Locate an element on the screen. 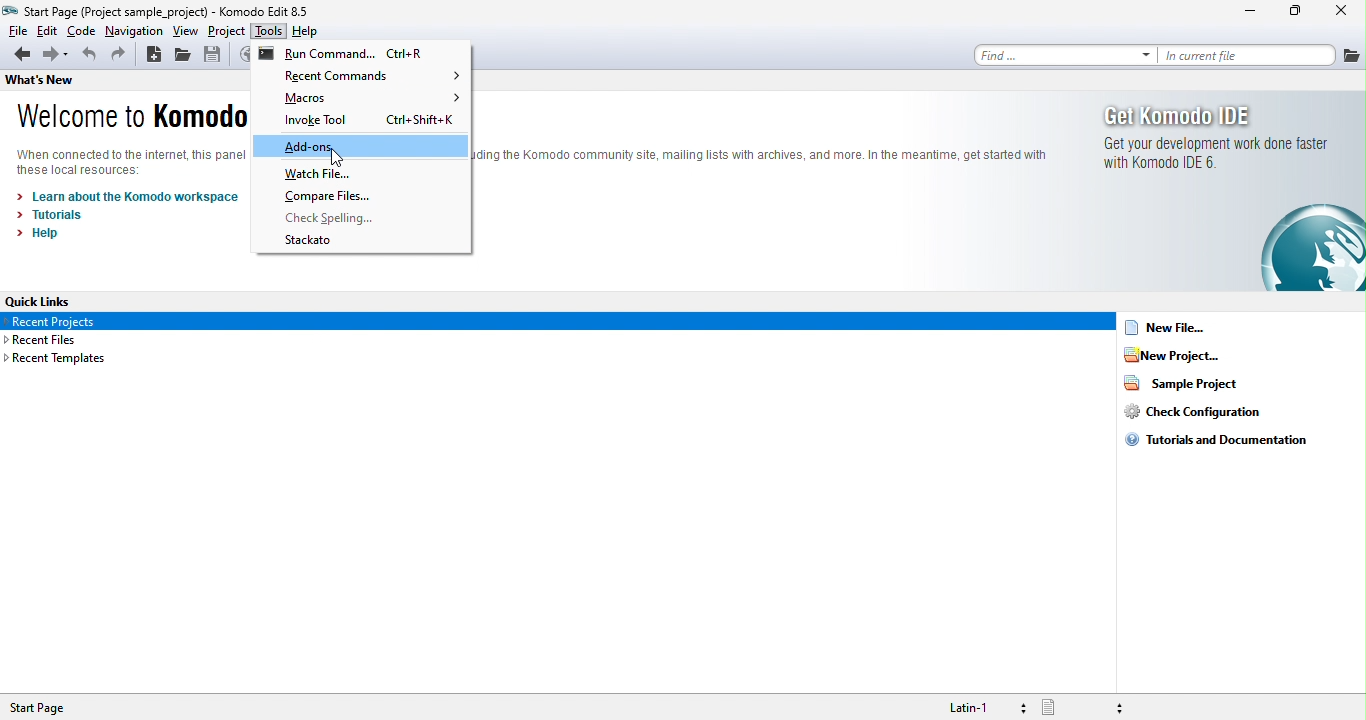 The width and height of the screenshot is (1366, 720). learn about the komodo workspace is located at coordinates (145, 196).